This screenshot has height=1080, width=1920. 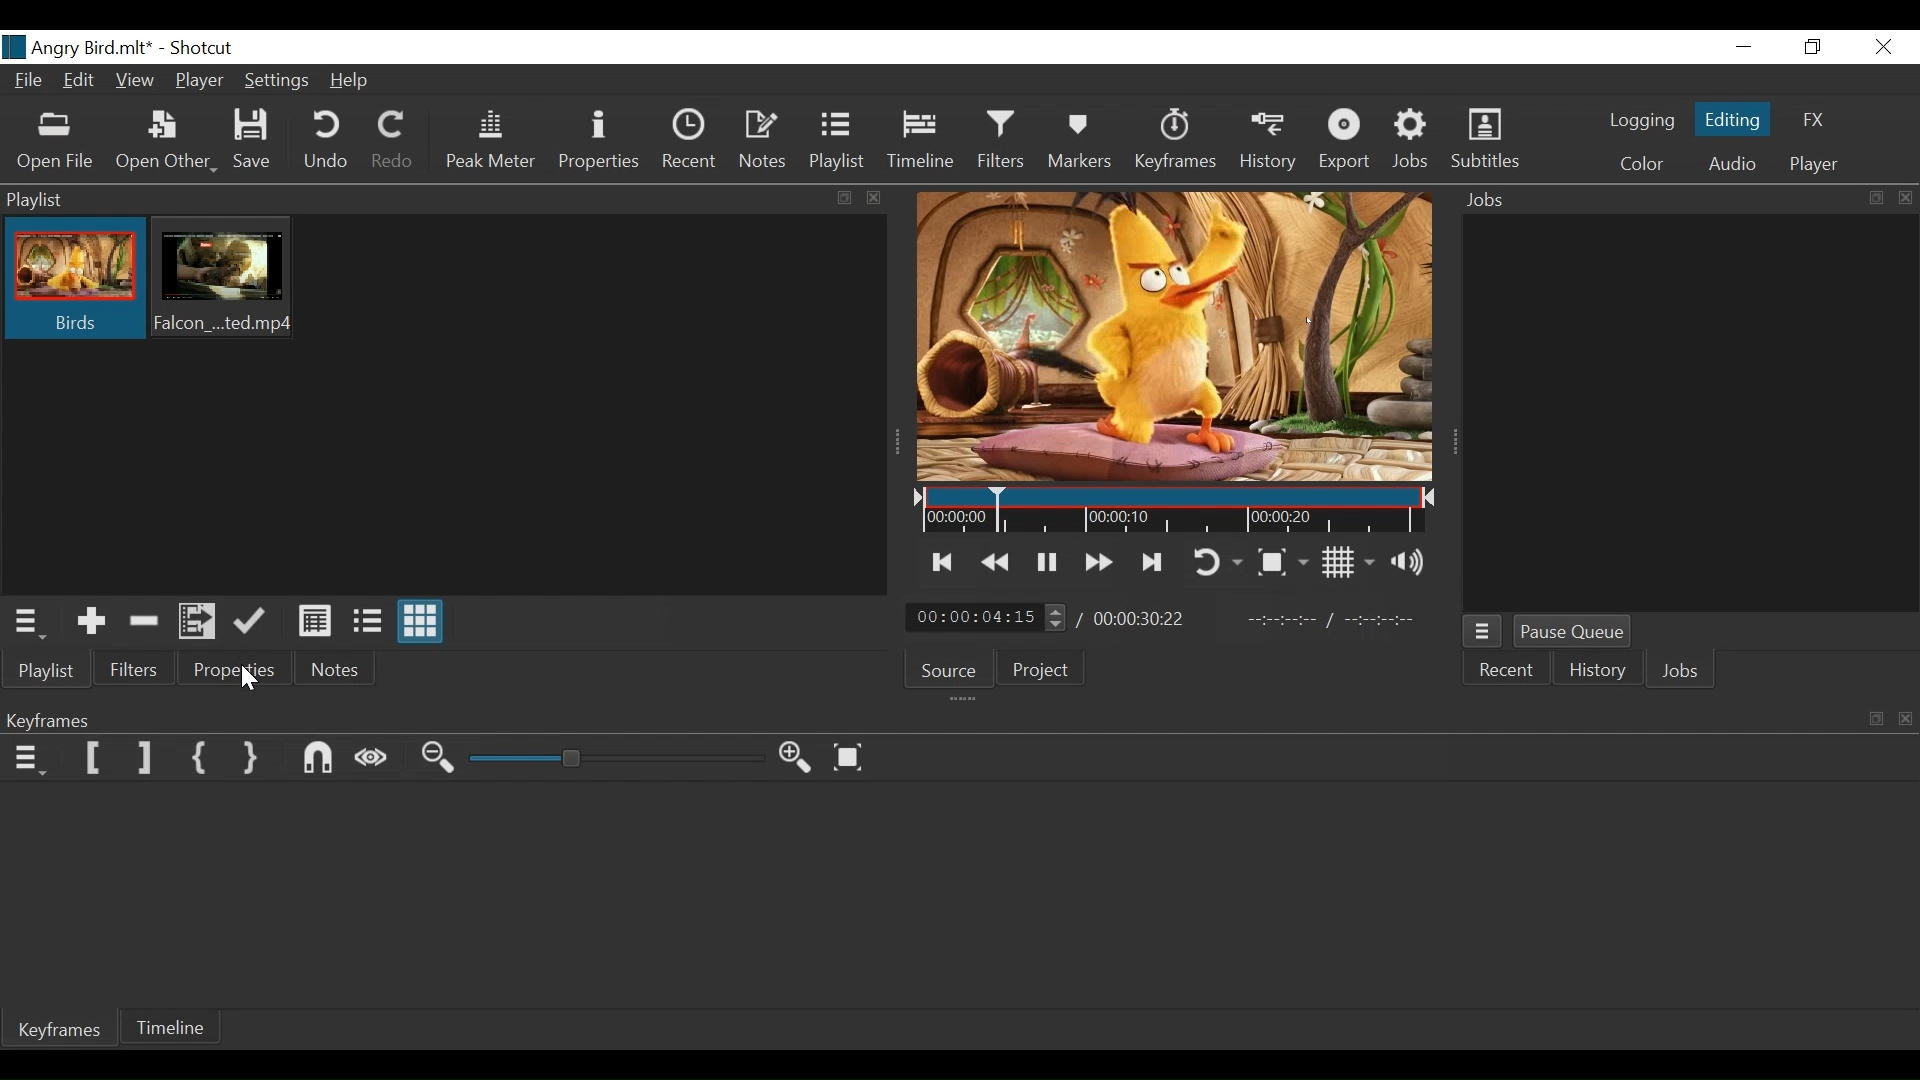 What do you see at coordinates (487, 142) in the screenshot?
I see `Peak Meter` at bounding box center [487, 142].